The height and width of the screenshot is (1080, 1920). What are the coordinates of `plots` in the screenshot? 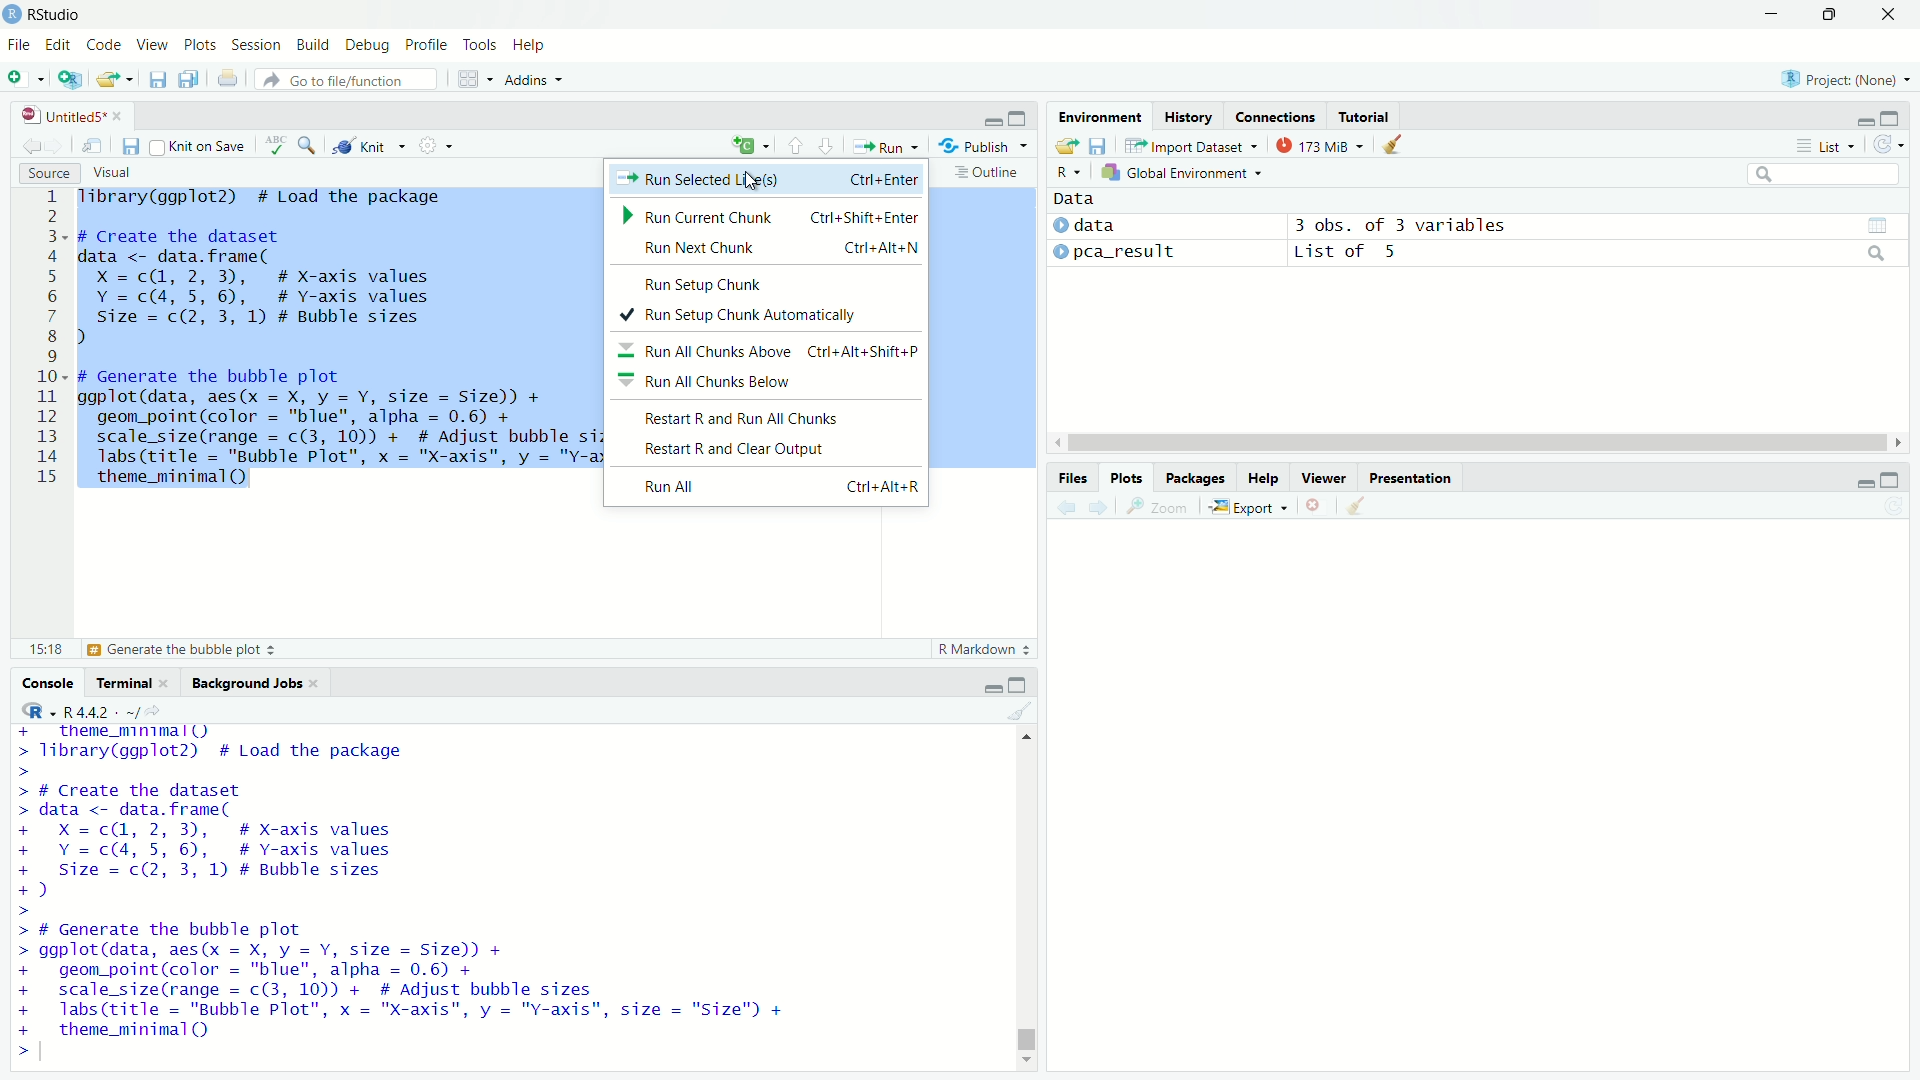 It's located at (201, 47).